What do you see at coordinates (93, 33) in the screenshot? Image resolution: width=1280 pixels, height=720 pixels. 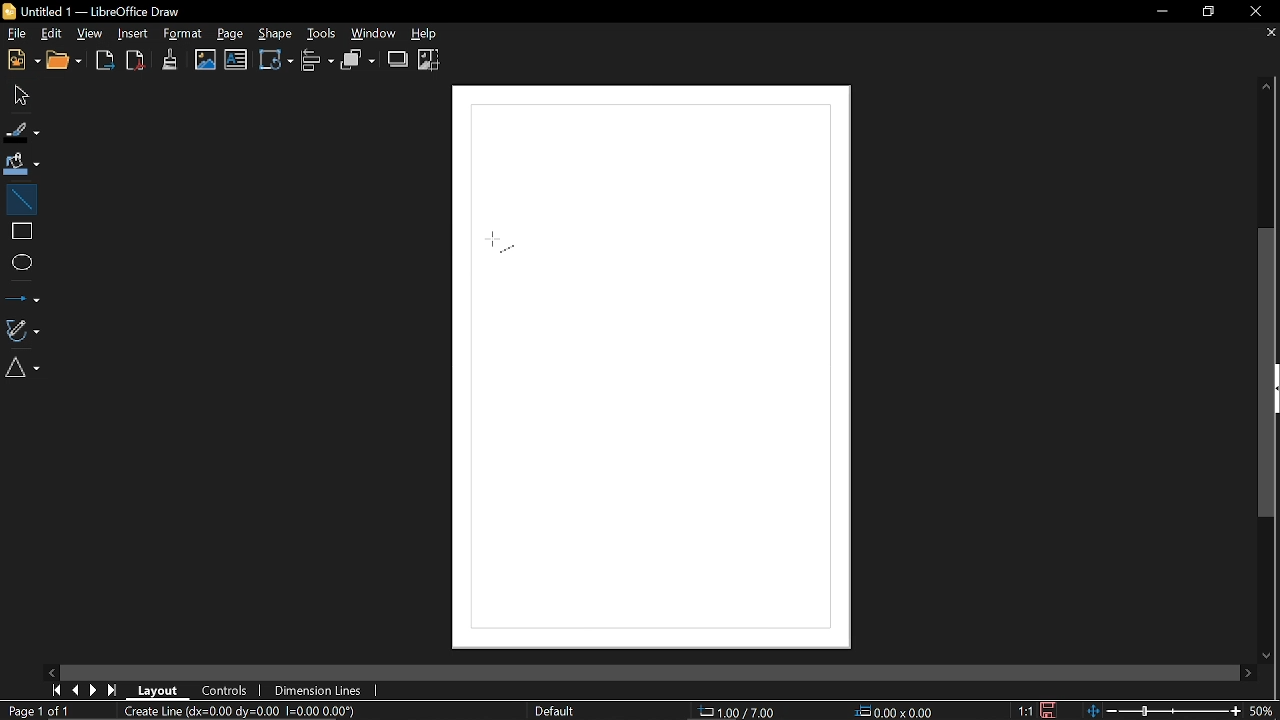 I see `View` at bounding box center [93, 33].